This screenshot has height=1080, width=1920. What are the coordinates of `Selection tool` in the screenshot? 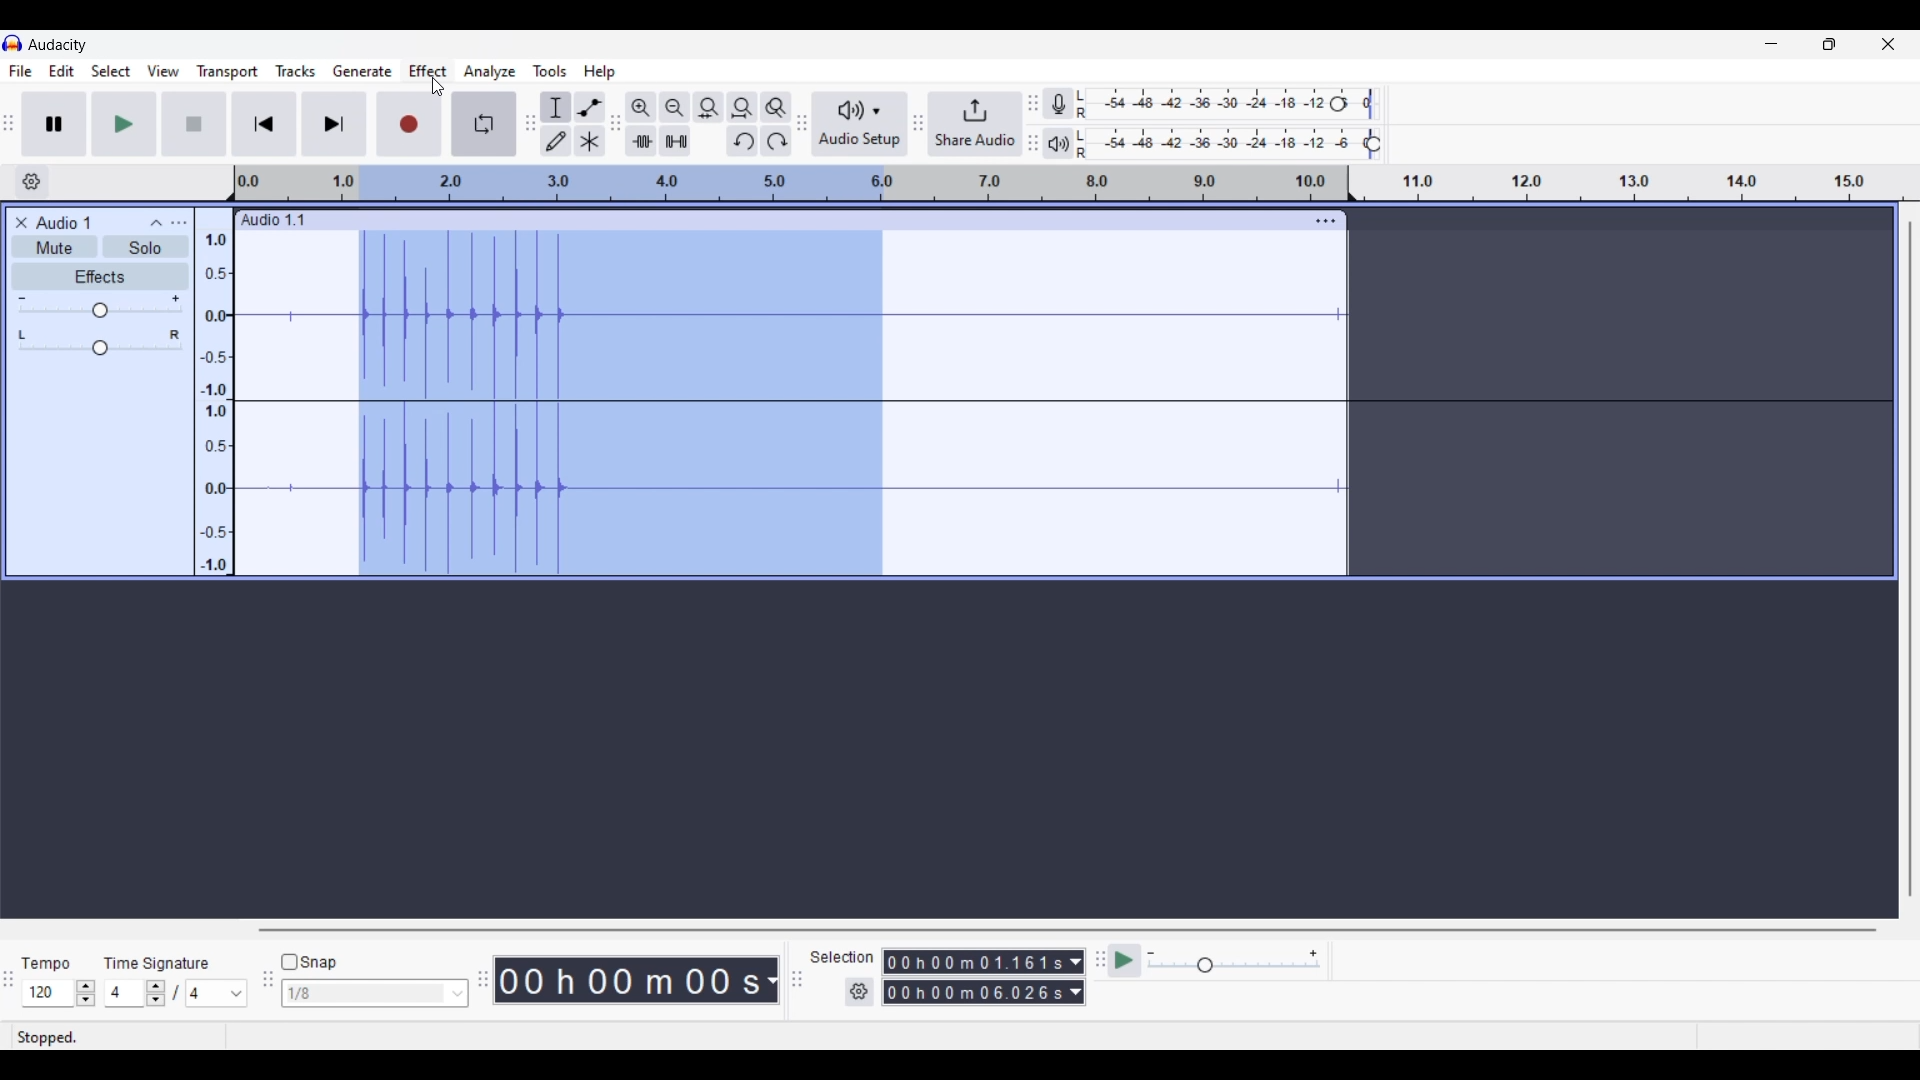 It's located at (555, 106).